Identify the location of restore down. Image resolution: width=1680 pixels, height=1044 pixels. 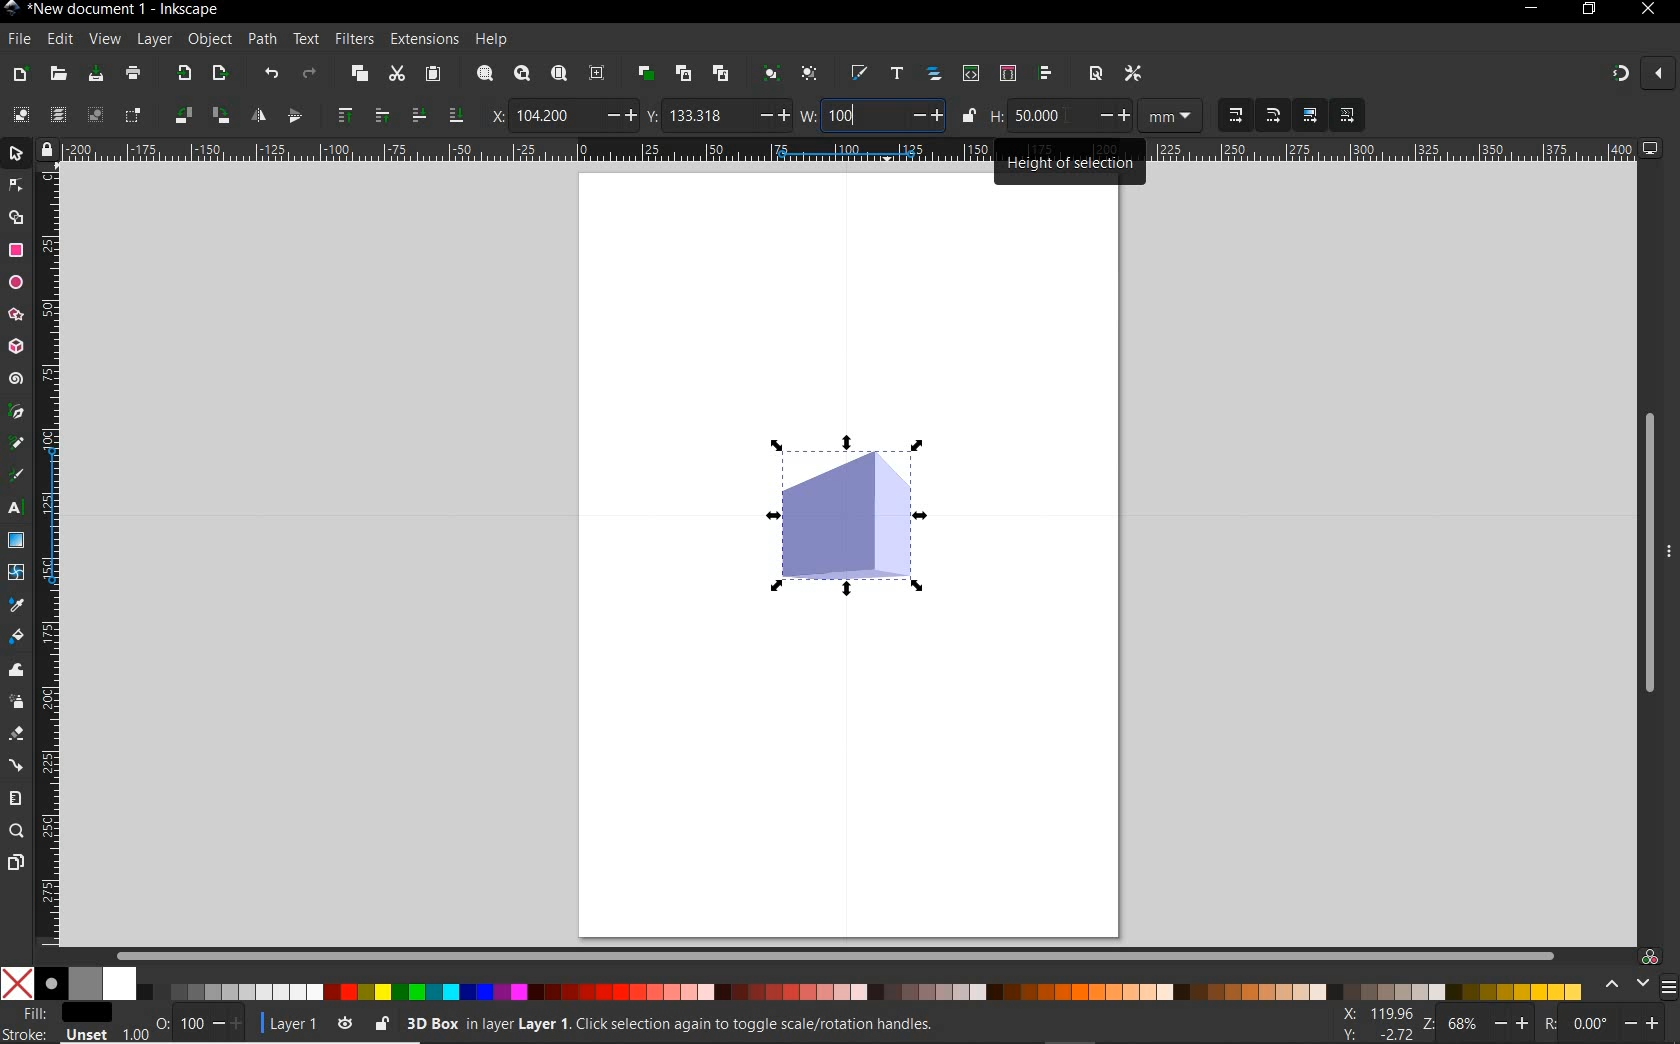
(1589, 10).